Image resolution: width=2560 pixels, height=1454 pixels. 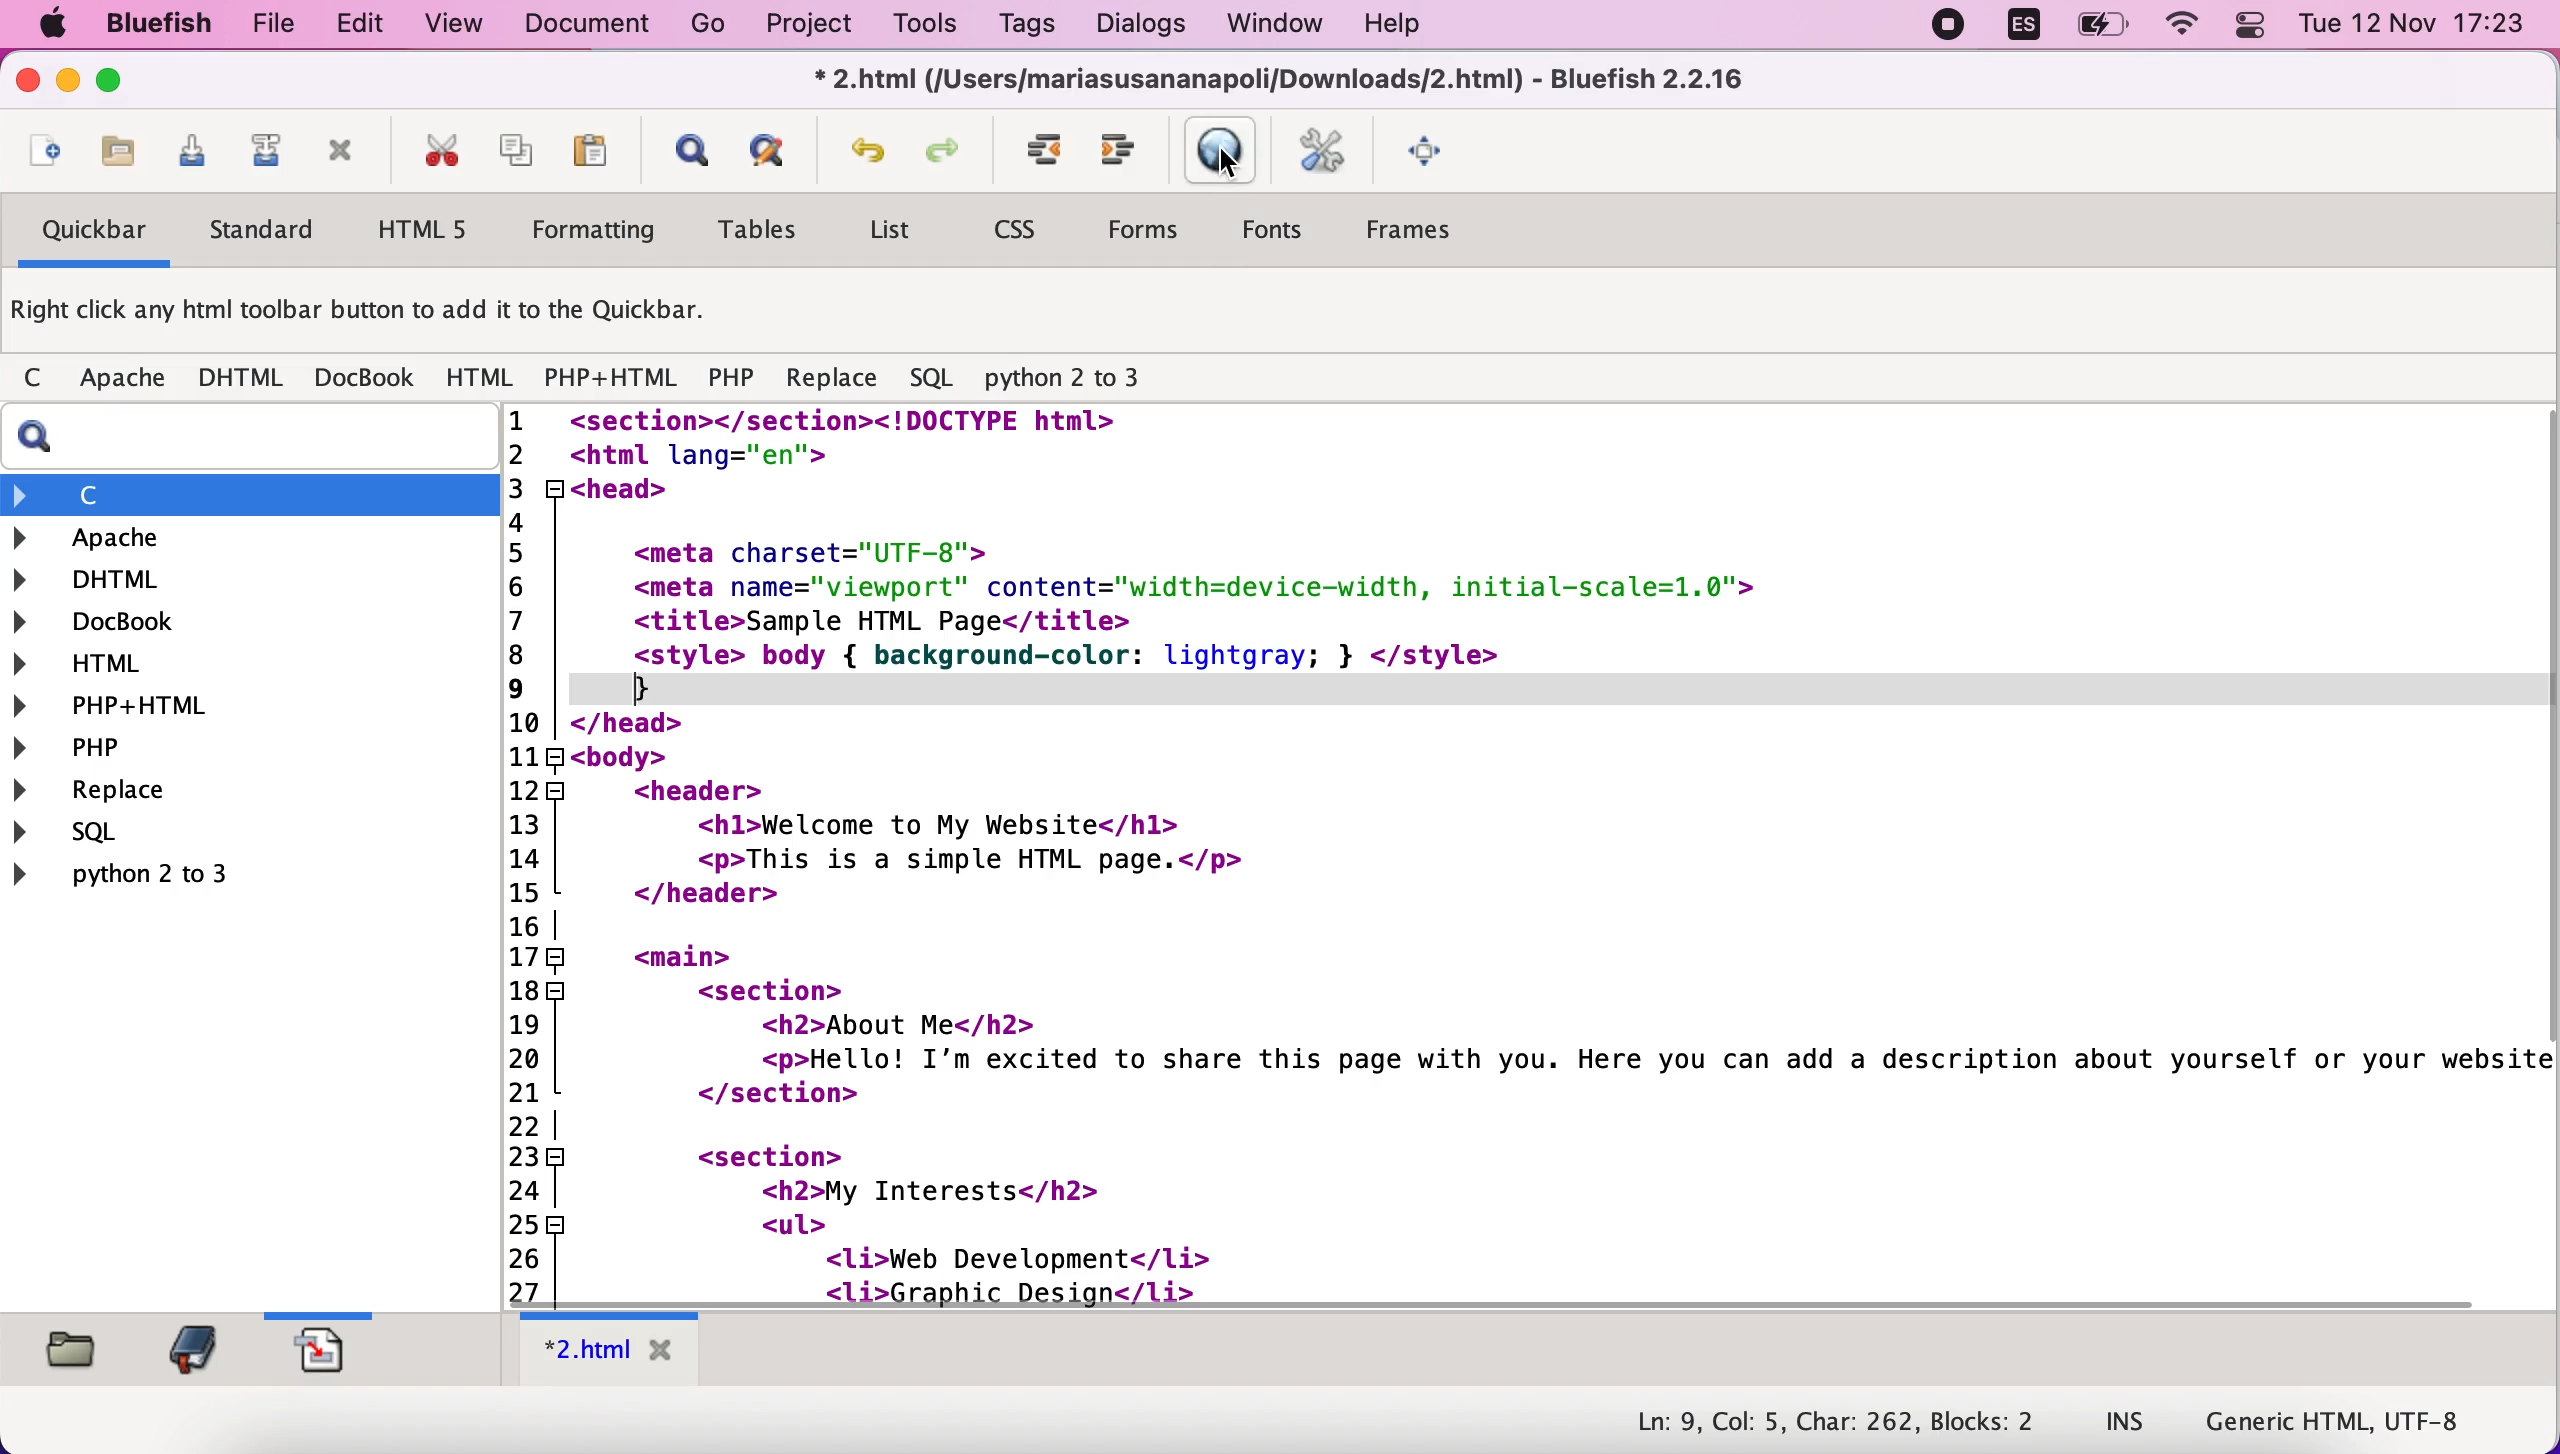 What do you see at coordinates (213, 879) in the screenshot?
I see `python 2 to 3` at bounding box center [213, 879].